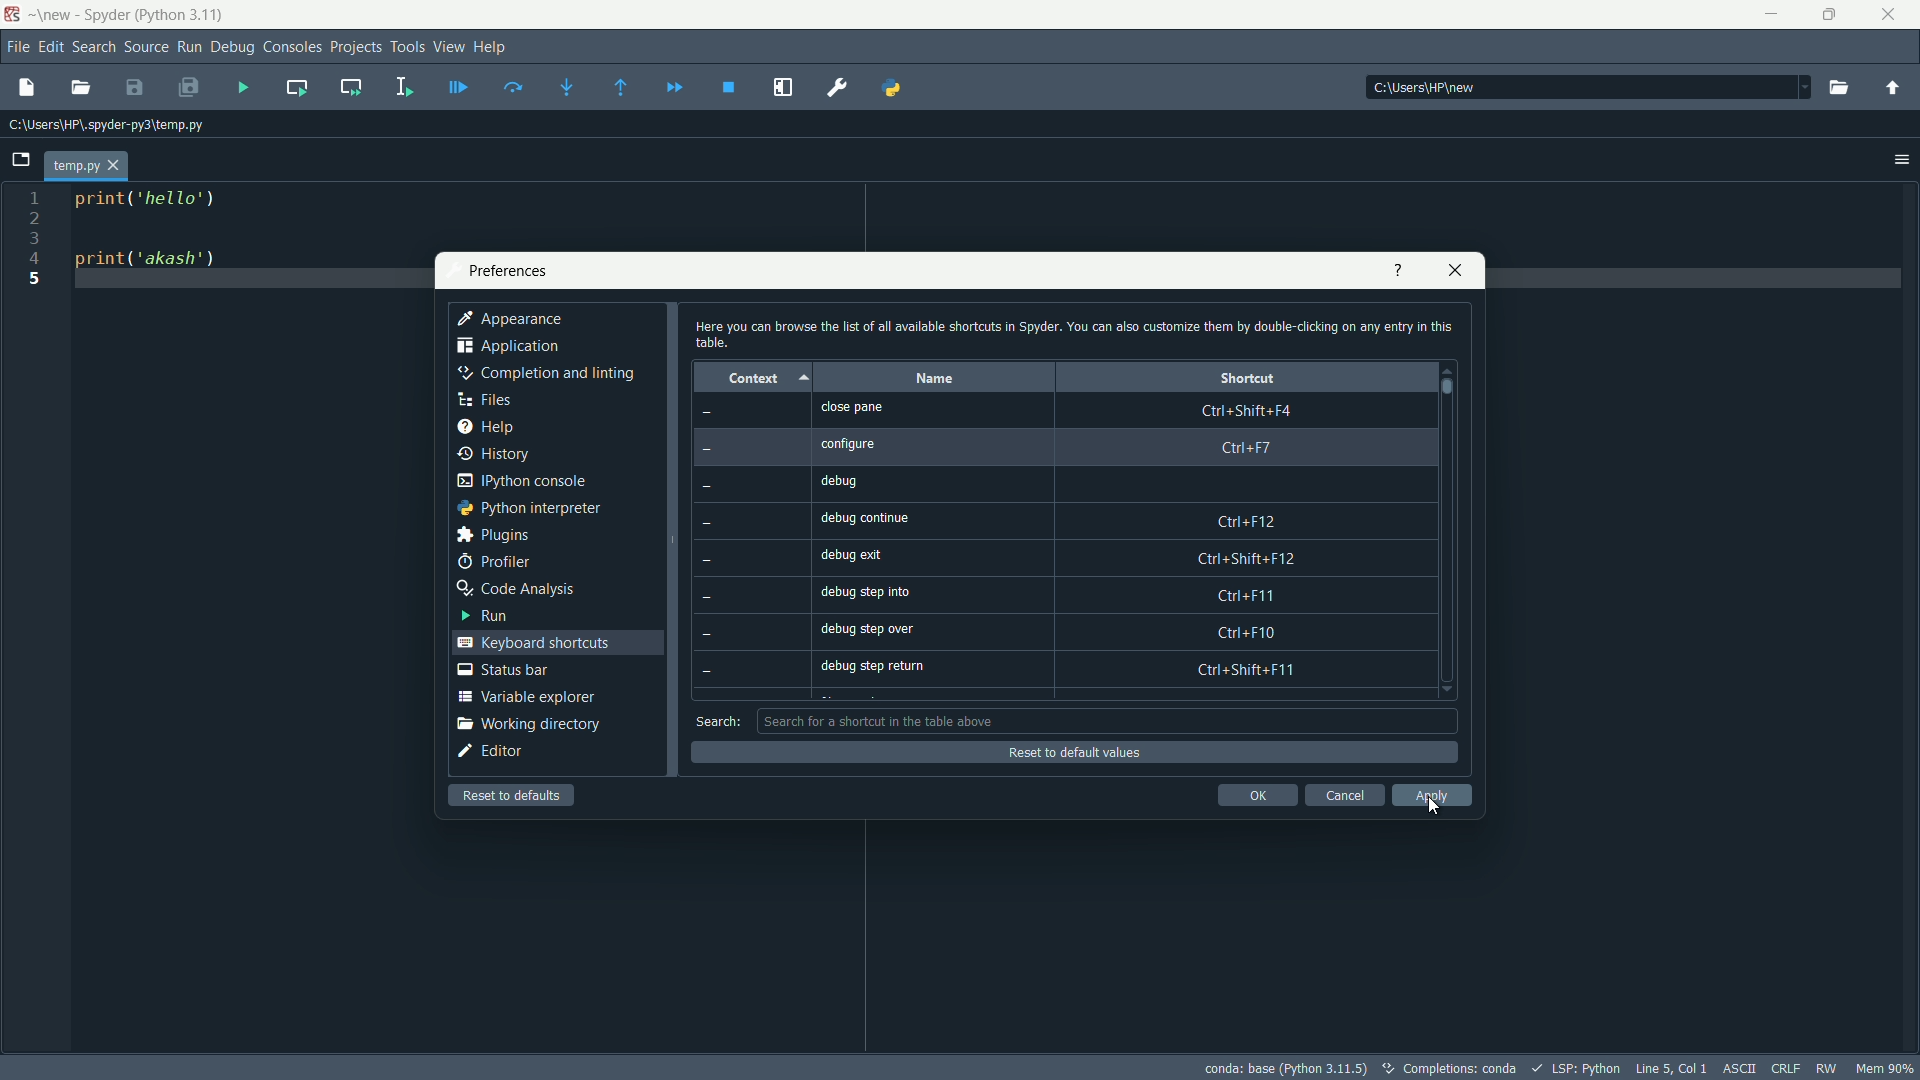 Image resolution: width=1920 pixels, height=1080 pixels. Describe the element at coordinates (1895, 88) in the screenshot. I see `parent directory` at that location.